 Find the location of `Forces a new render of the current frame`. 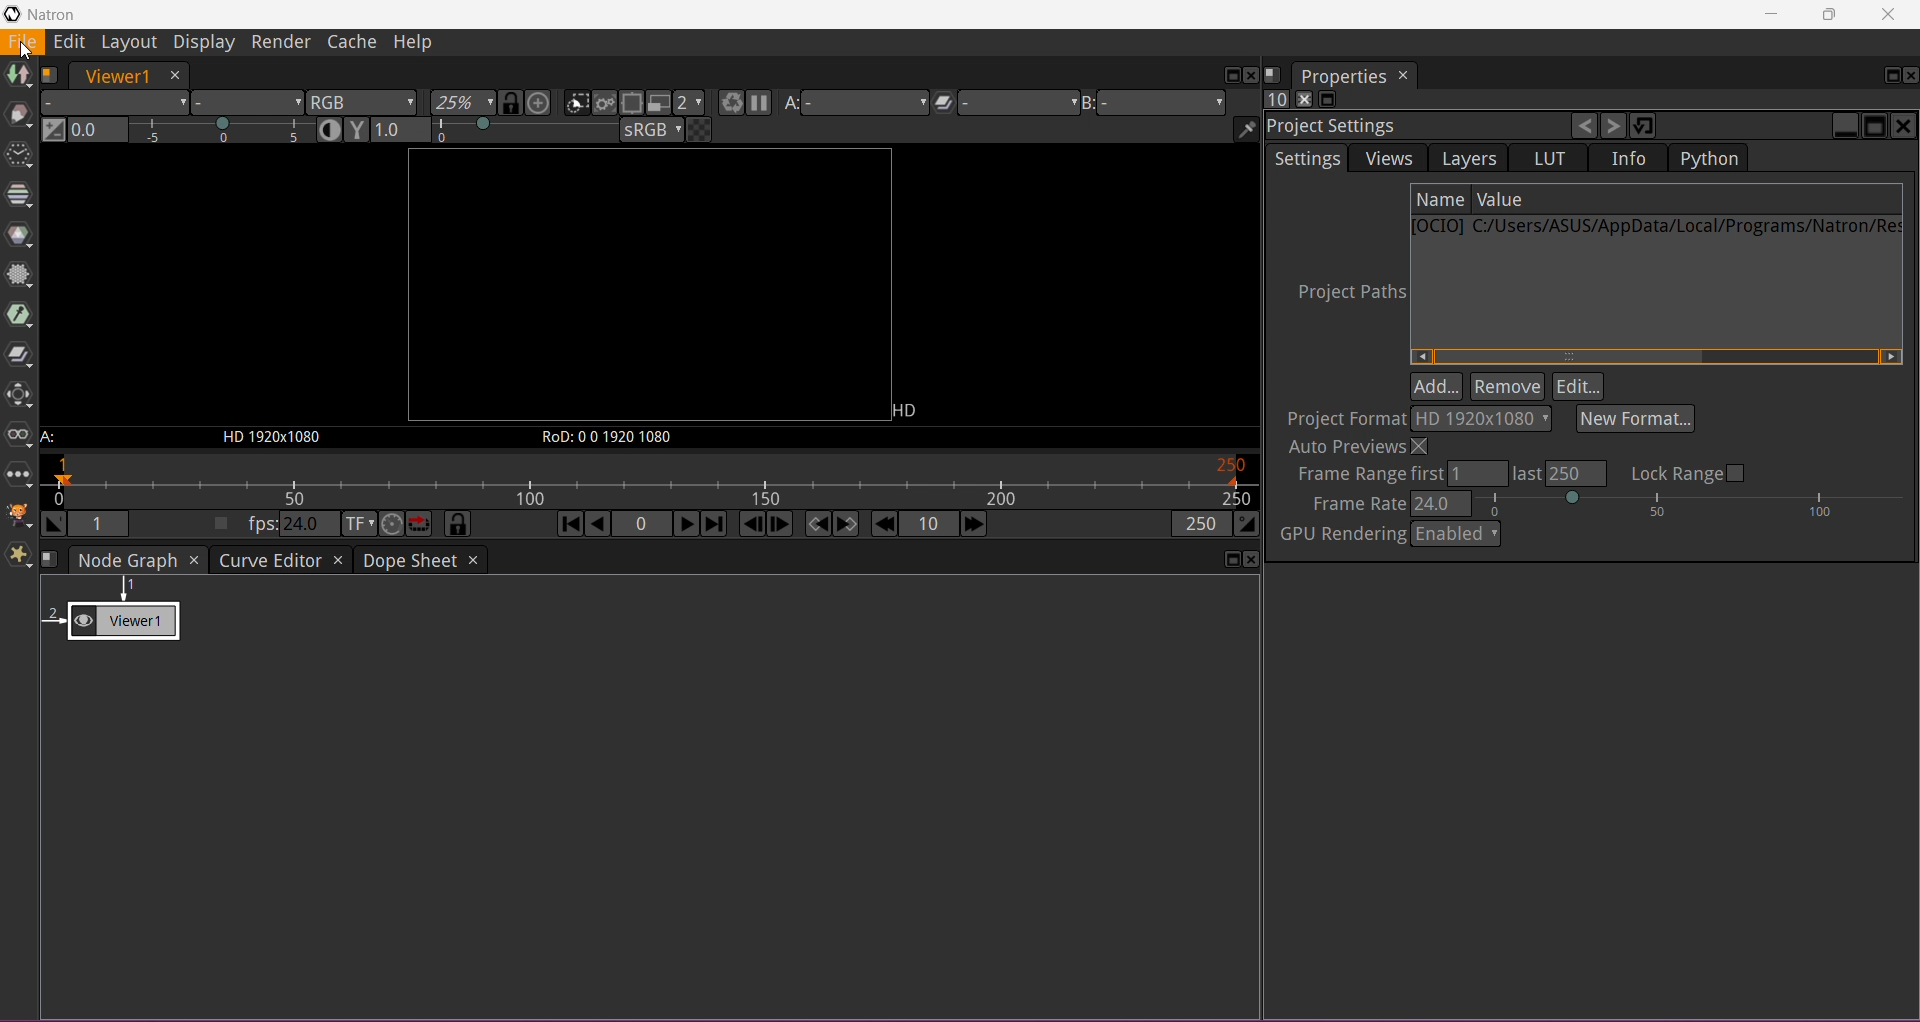

Forces a new render of the current frame is located at coordinates (731, 104).